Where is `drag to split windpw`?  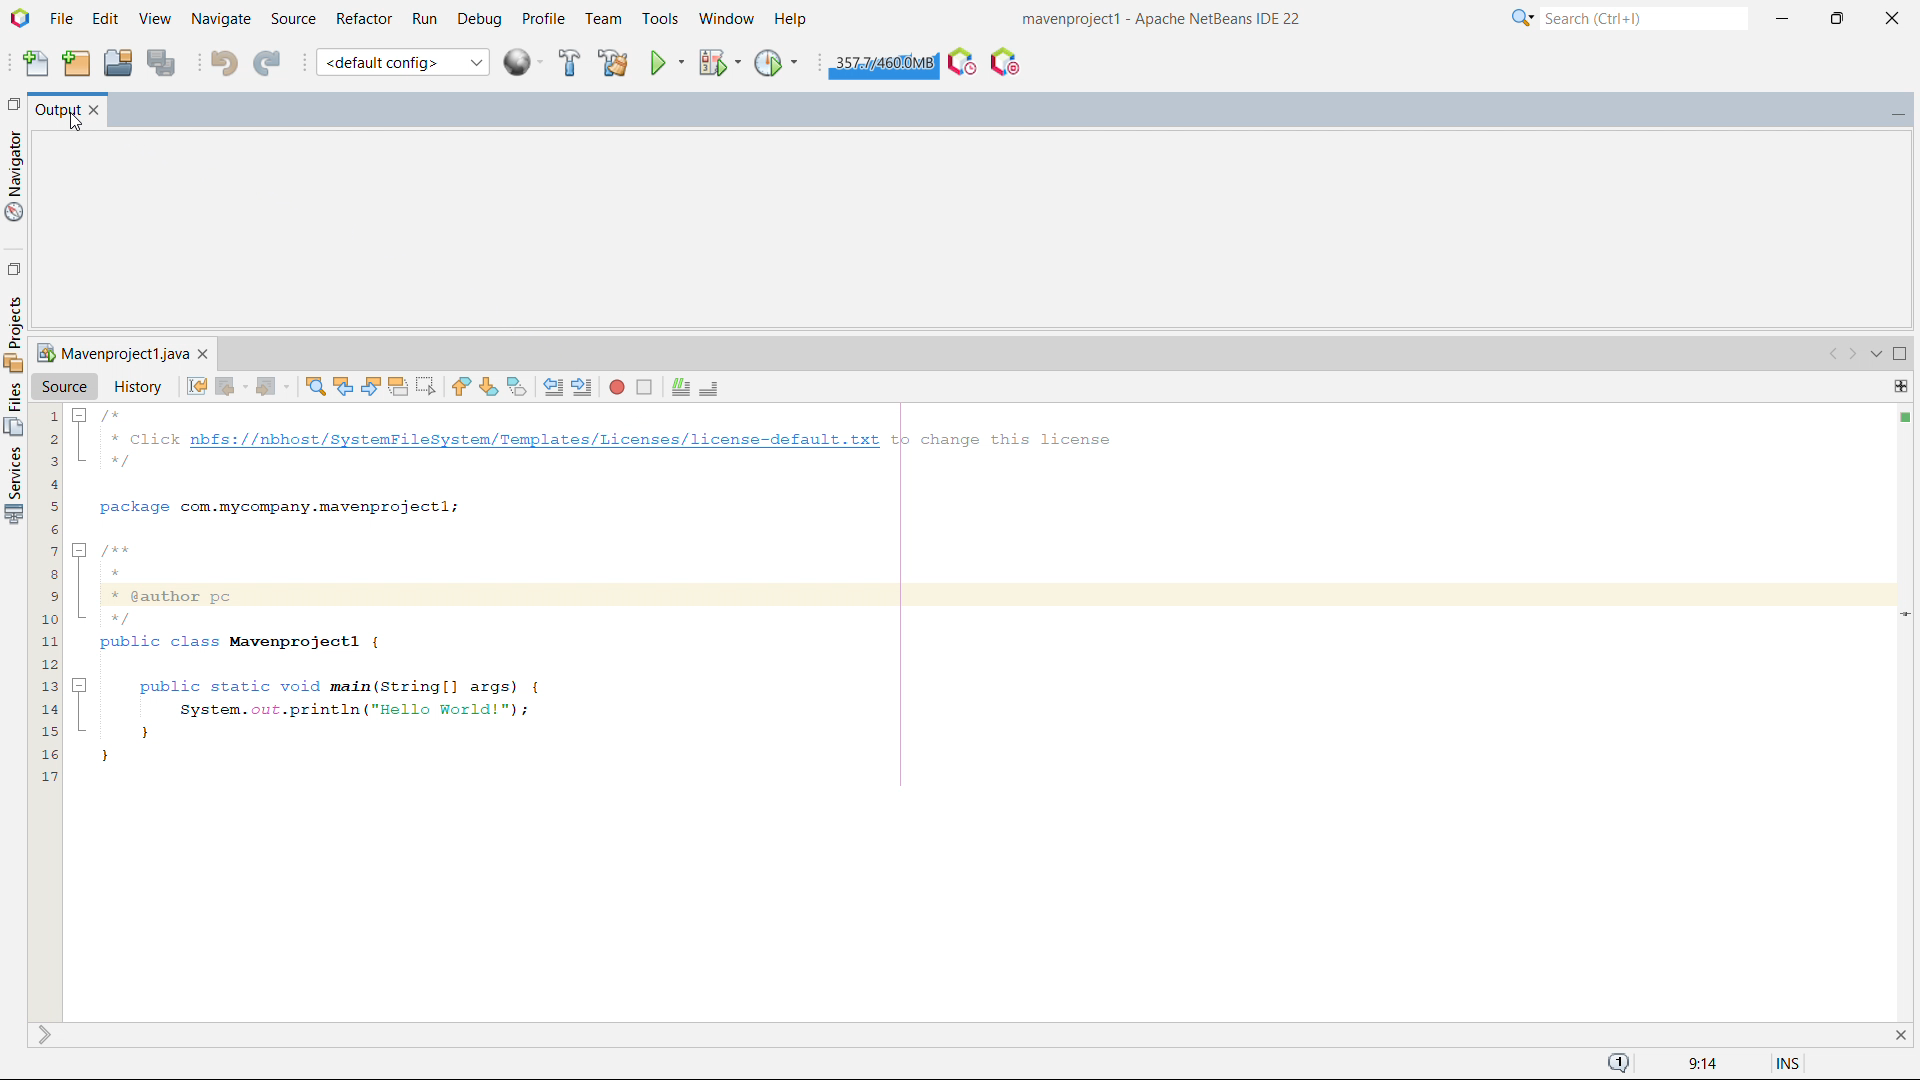
drag to split windpw is located at coordinates (1900, 386).